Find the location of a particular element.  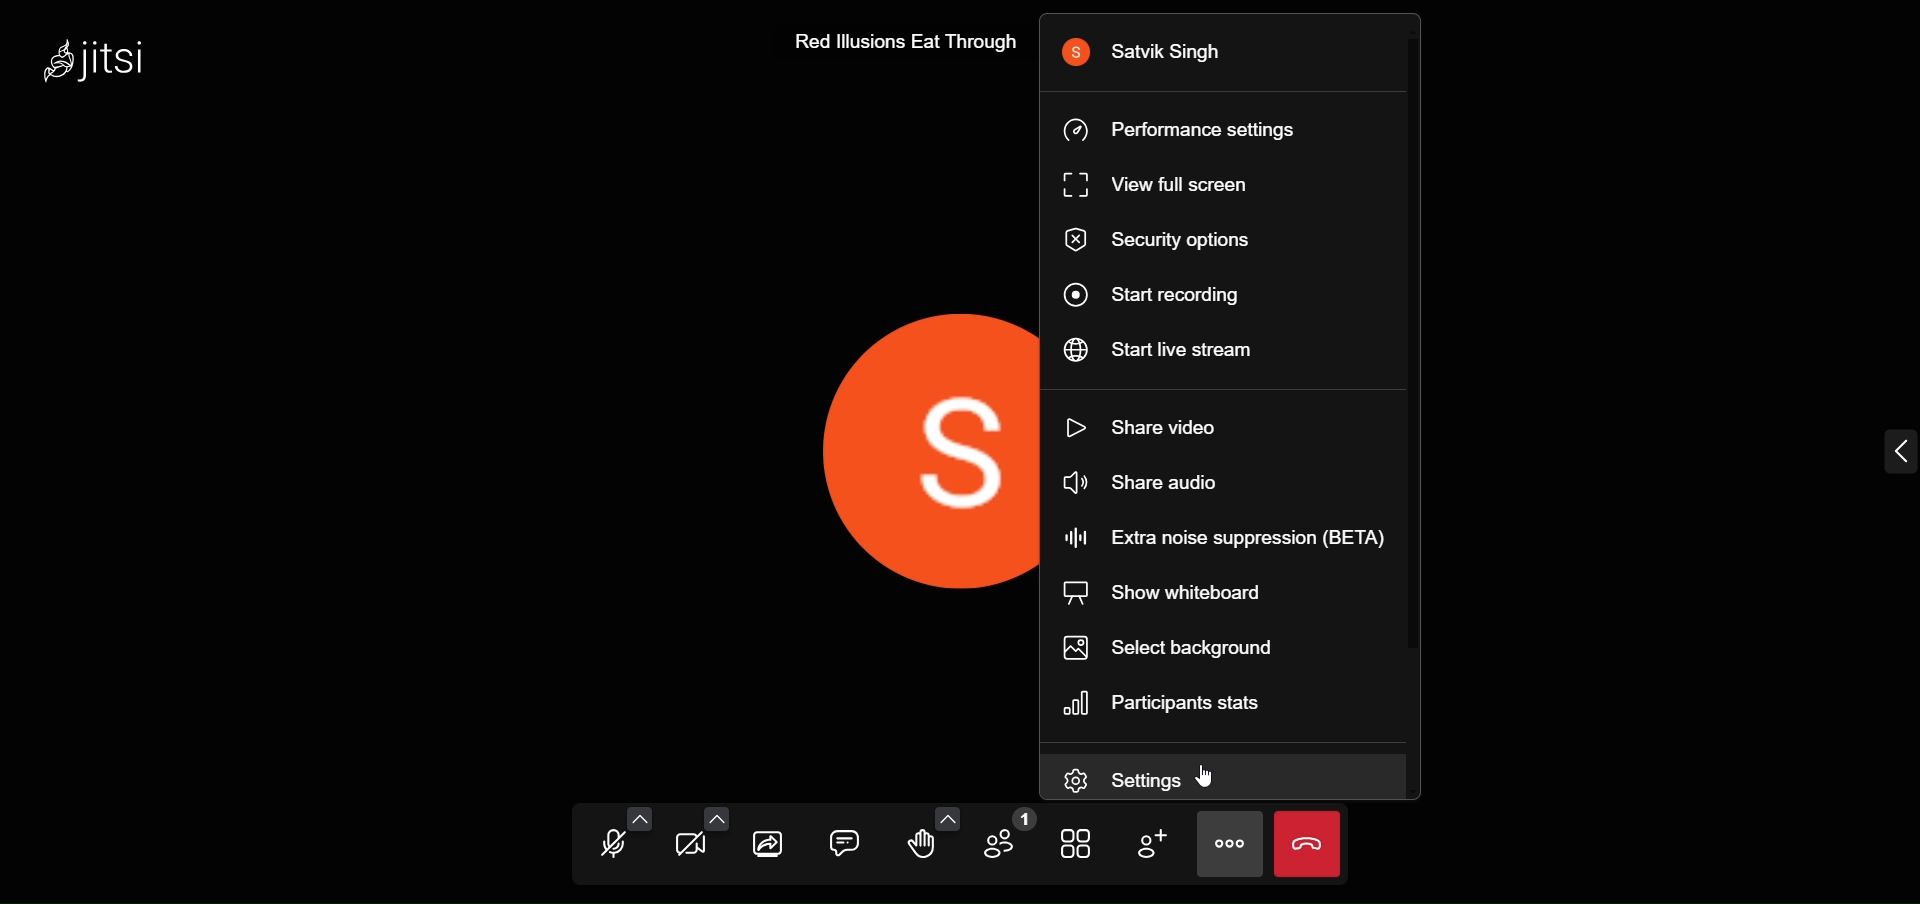

jitsi is located at coordinates (109, 57).